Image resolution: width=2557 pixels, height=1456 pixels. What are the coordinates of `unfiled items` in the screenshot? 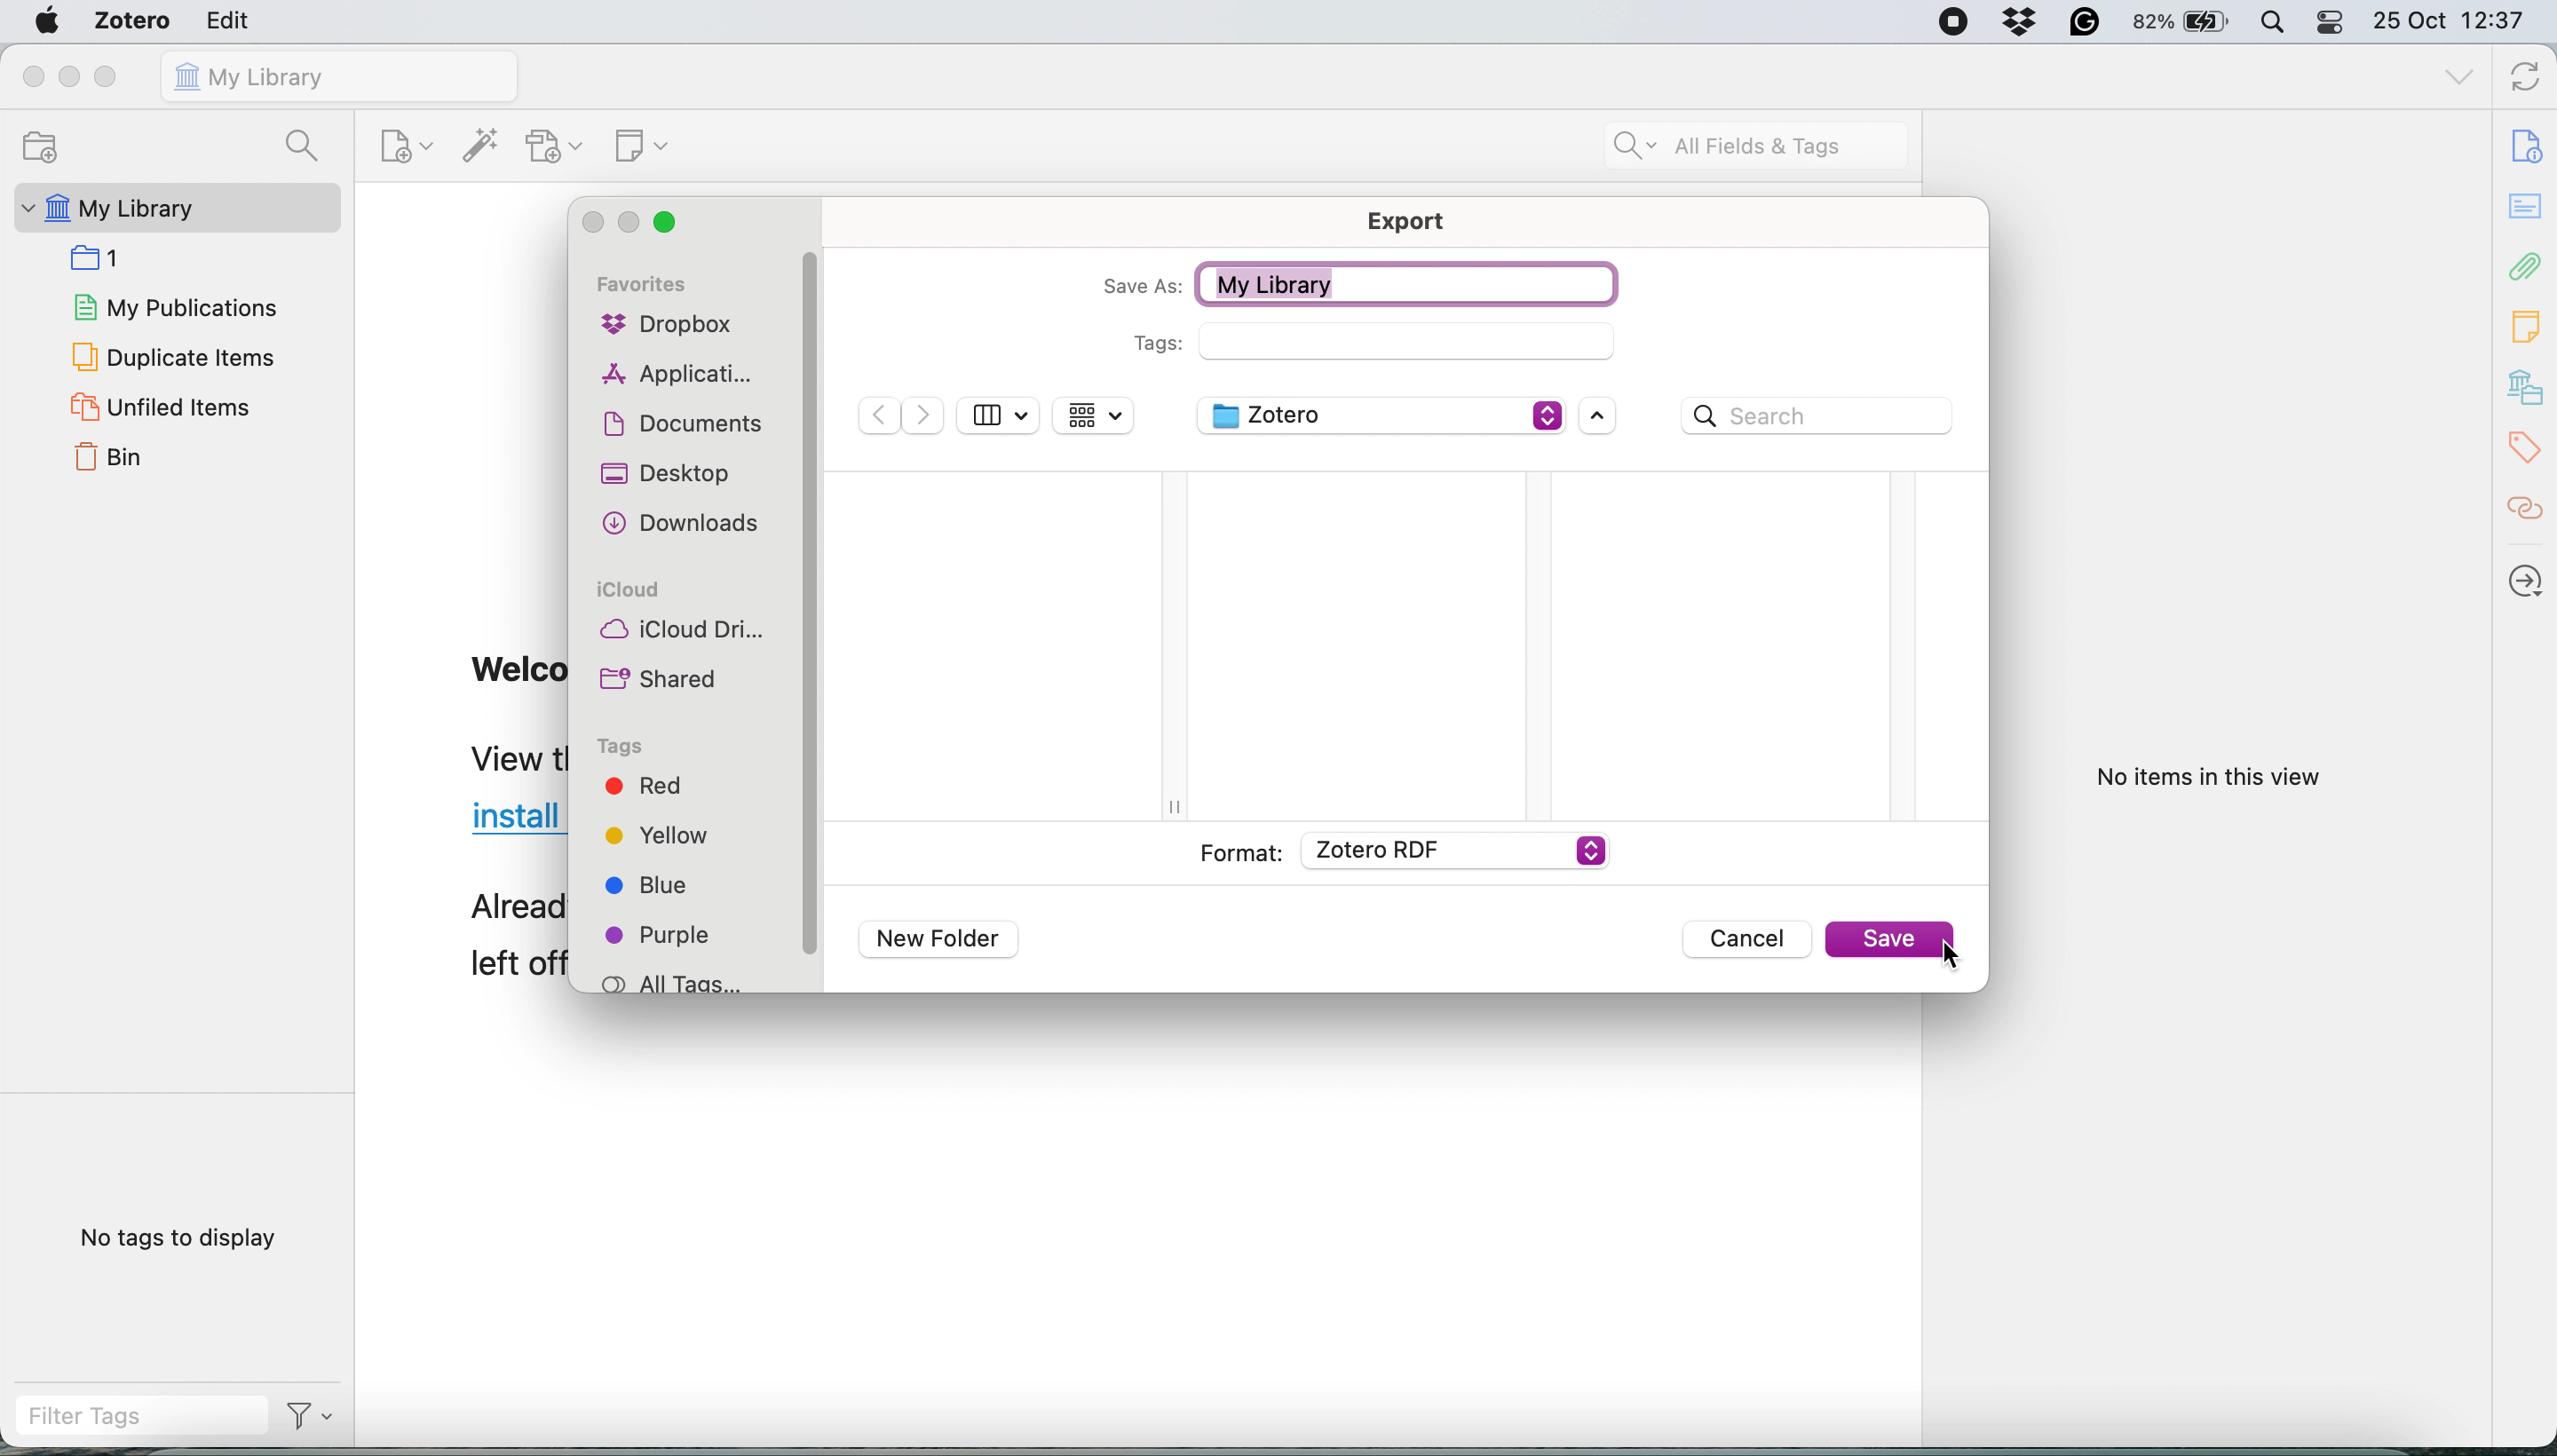 It's located at (160, 409).